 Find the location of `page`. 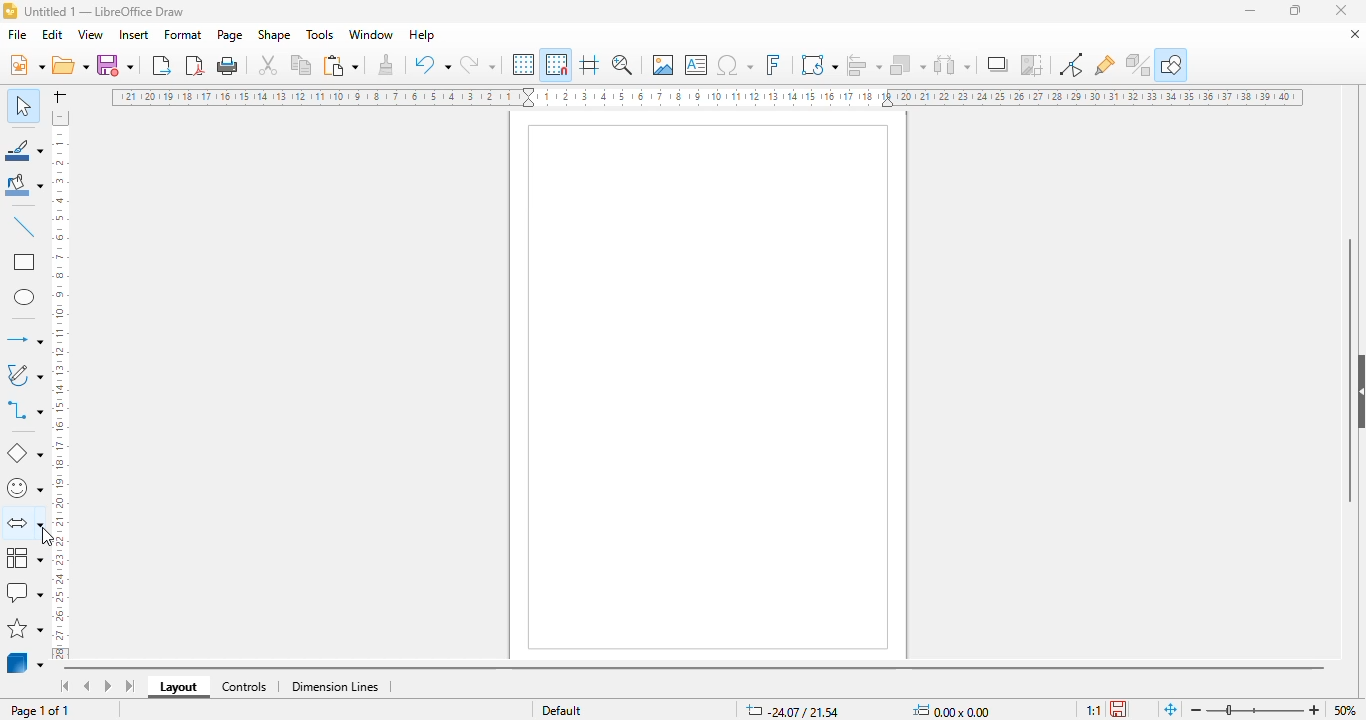

page is located at coordinates (229, 35).